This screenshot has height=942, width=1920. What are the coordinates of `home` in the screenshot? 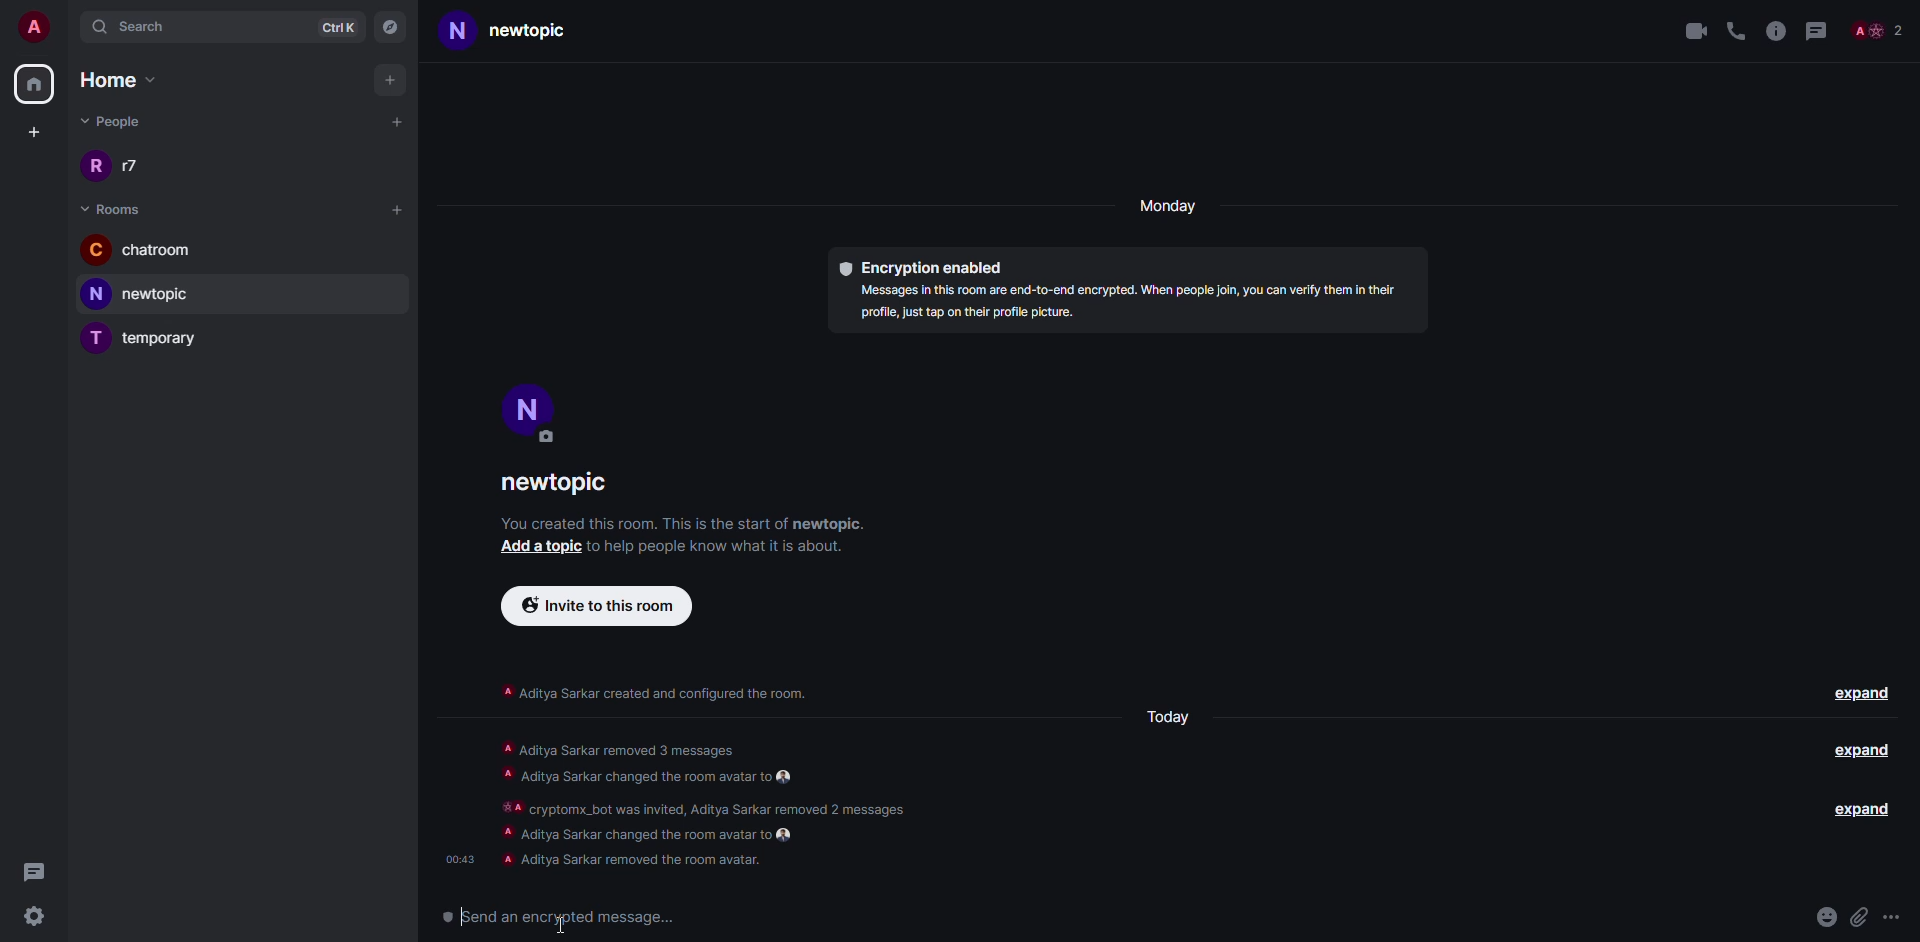 It's located at (33, 85).